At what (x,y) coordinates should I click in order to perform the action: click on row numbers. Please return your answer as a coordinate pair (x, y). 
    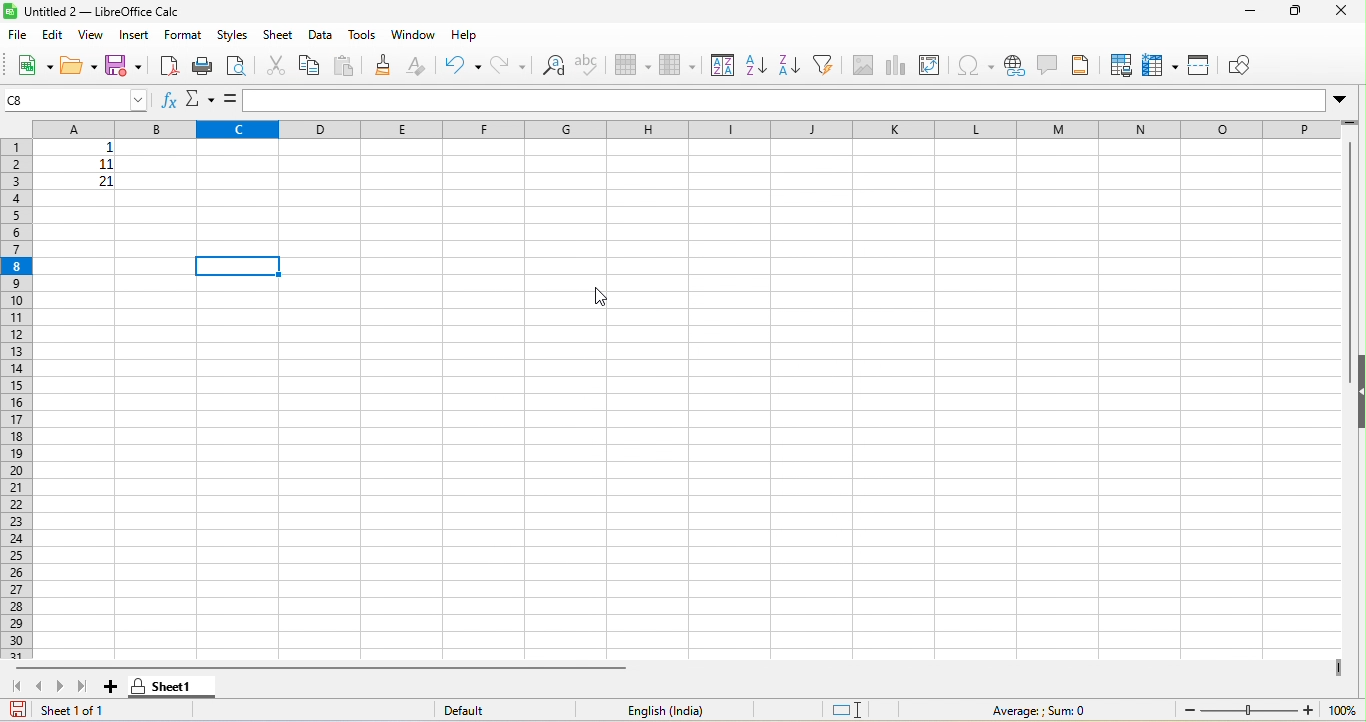
    Looking at the image, I should click on (19, 398).